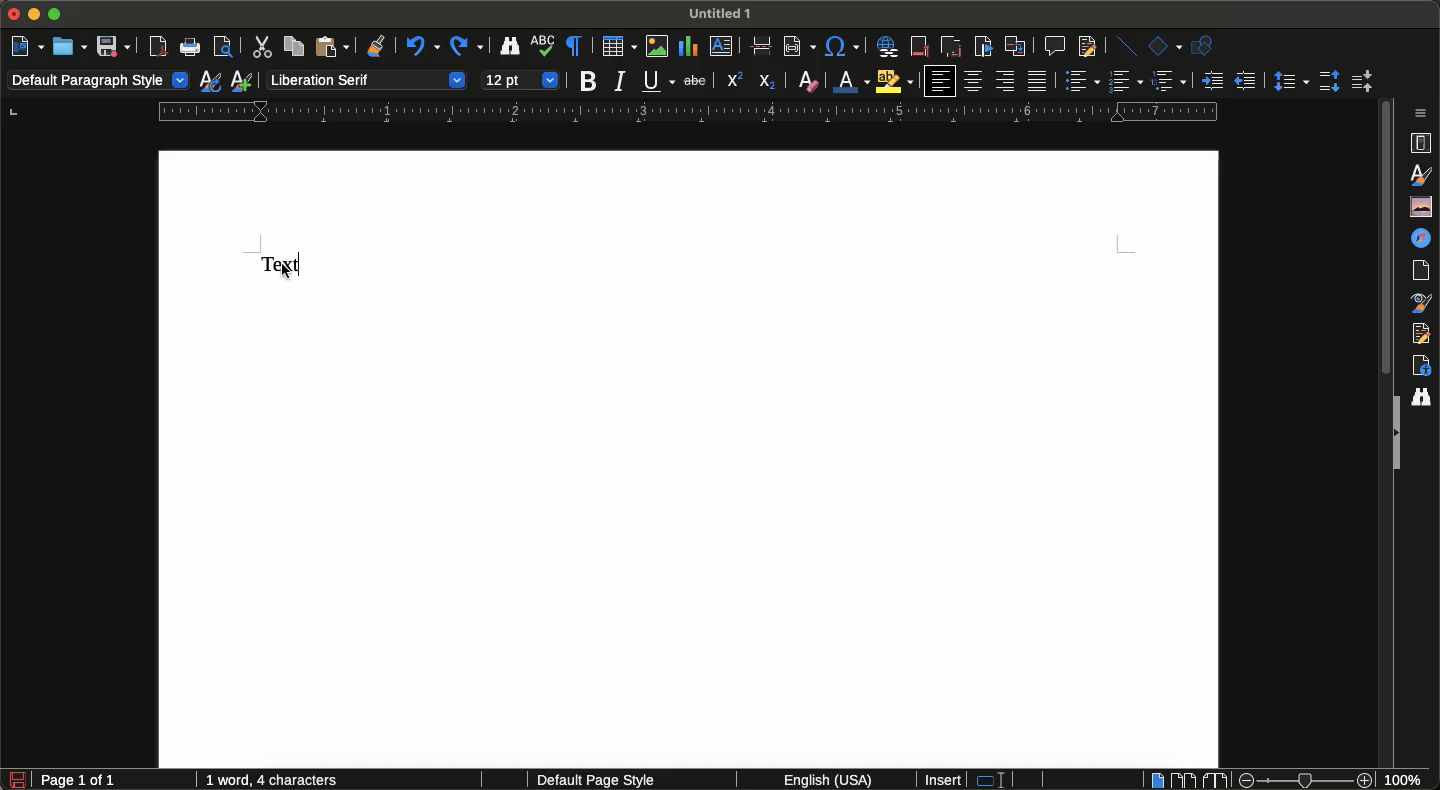  Describe the element at coordinates (1158, 779) in the screenshot. I see `Single-page view` at that location.